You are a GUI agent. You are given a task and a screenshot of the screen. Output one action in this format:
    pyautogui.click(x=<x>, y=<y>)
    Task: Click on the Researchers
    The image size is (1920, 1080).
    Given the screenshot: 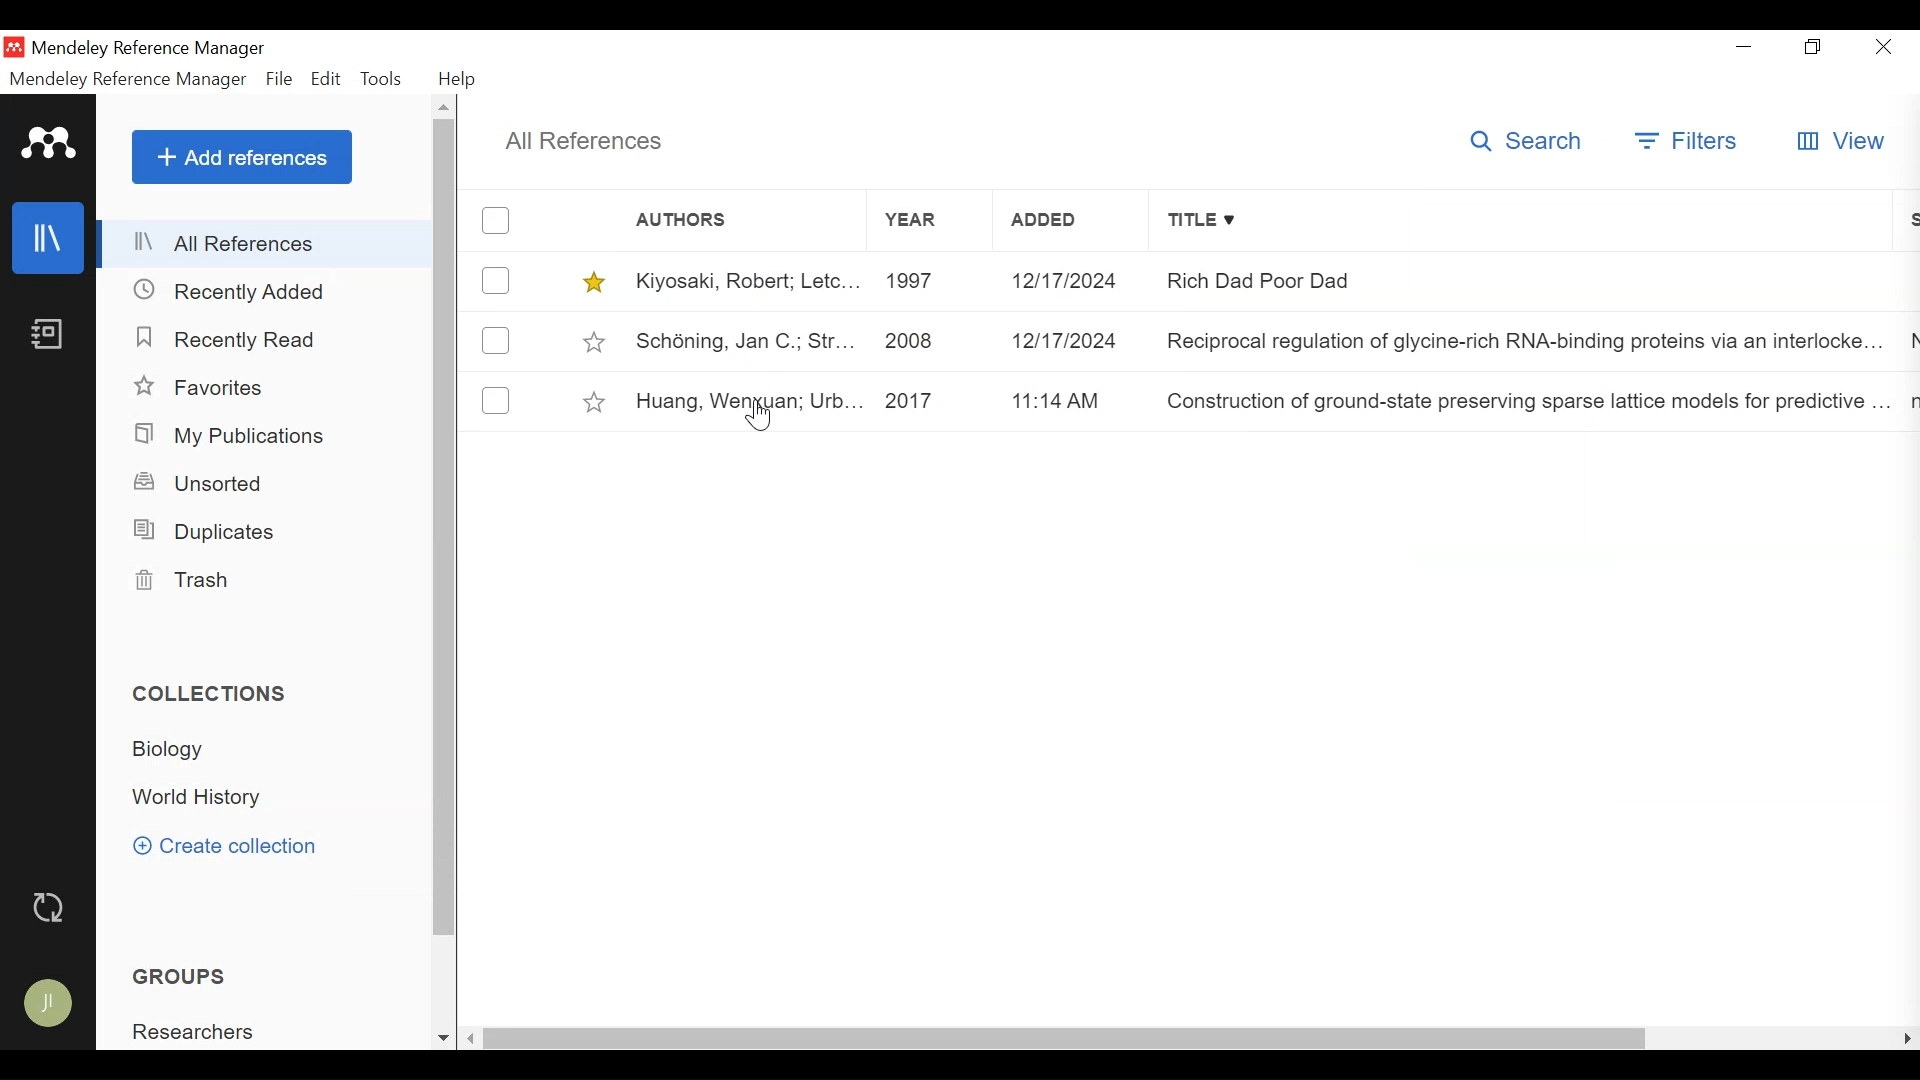 What is the action you would take?
    pyautogui.click(x=200, y=1031)
    